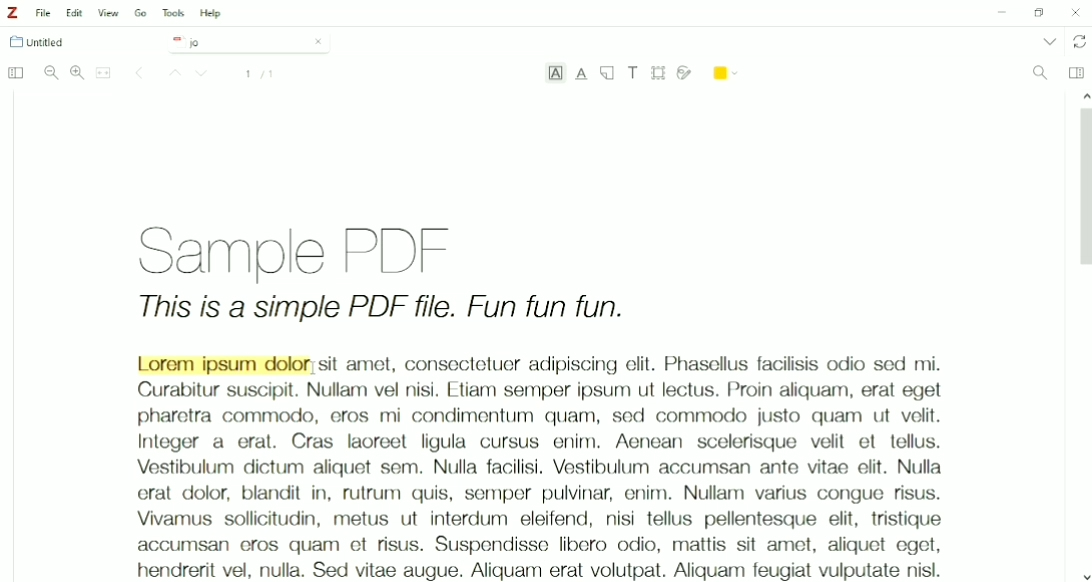 This screenshot has width=1092, height=582. I want to click on Highlight color, so click(727, 71).